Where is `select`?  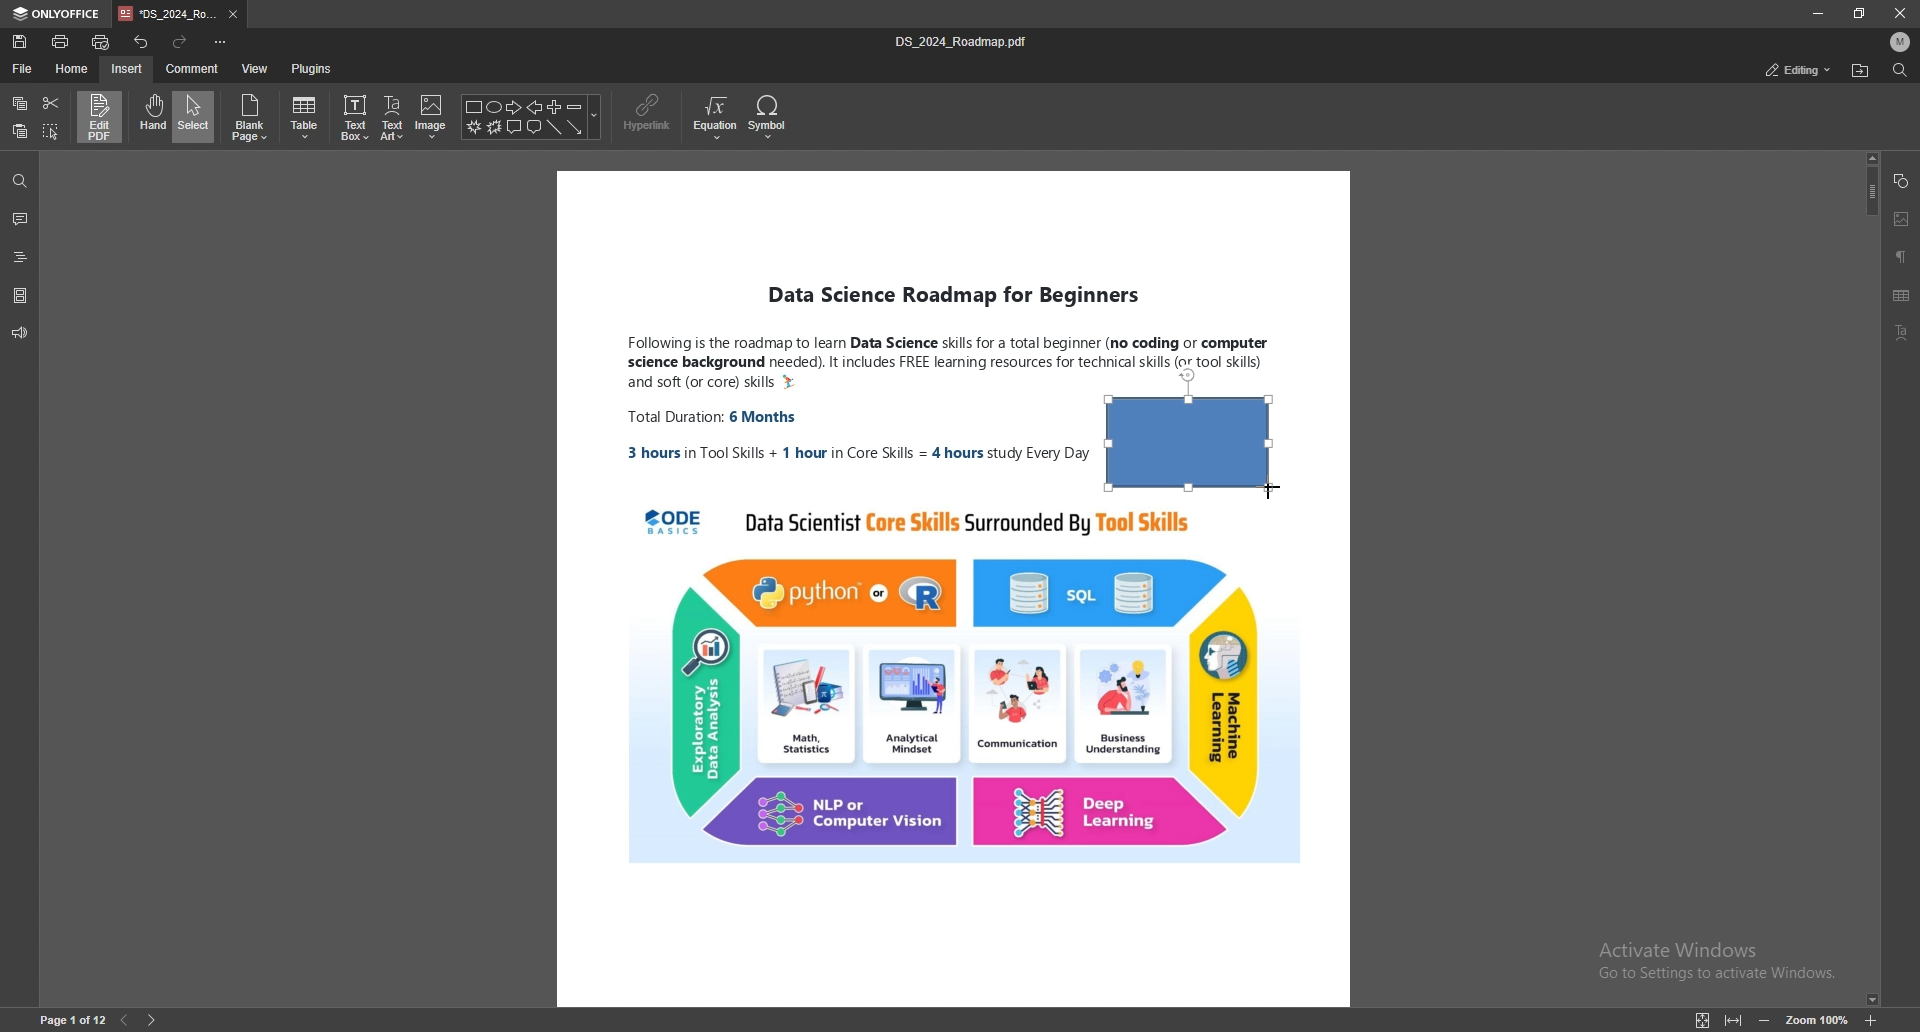
select is located at coordinates (195, 116).